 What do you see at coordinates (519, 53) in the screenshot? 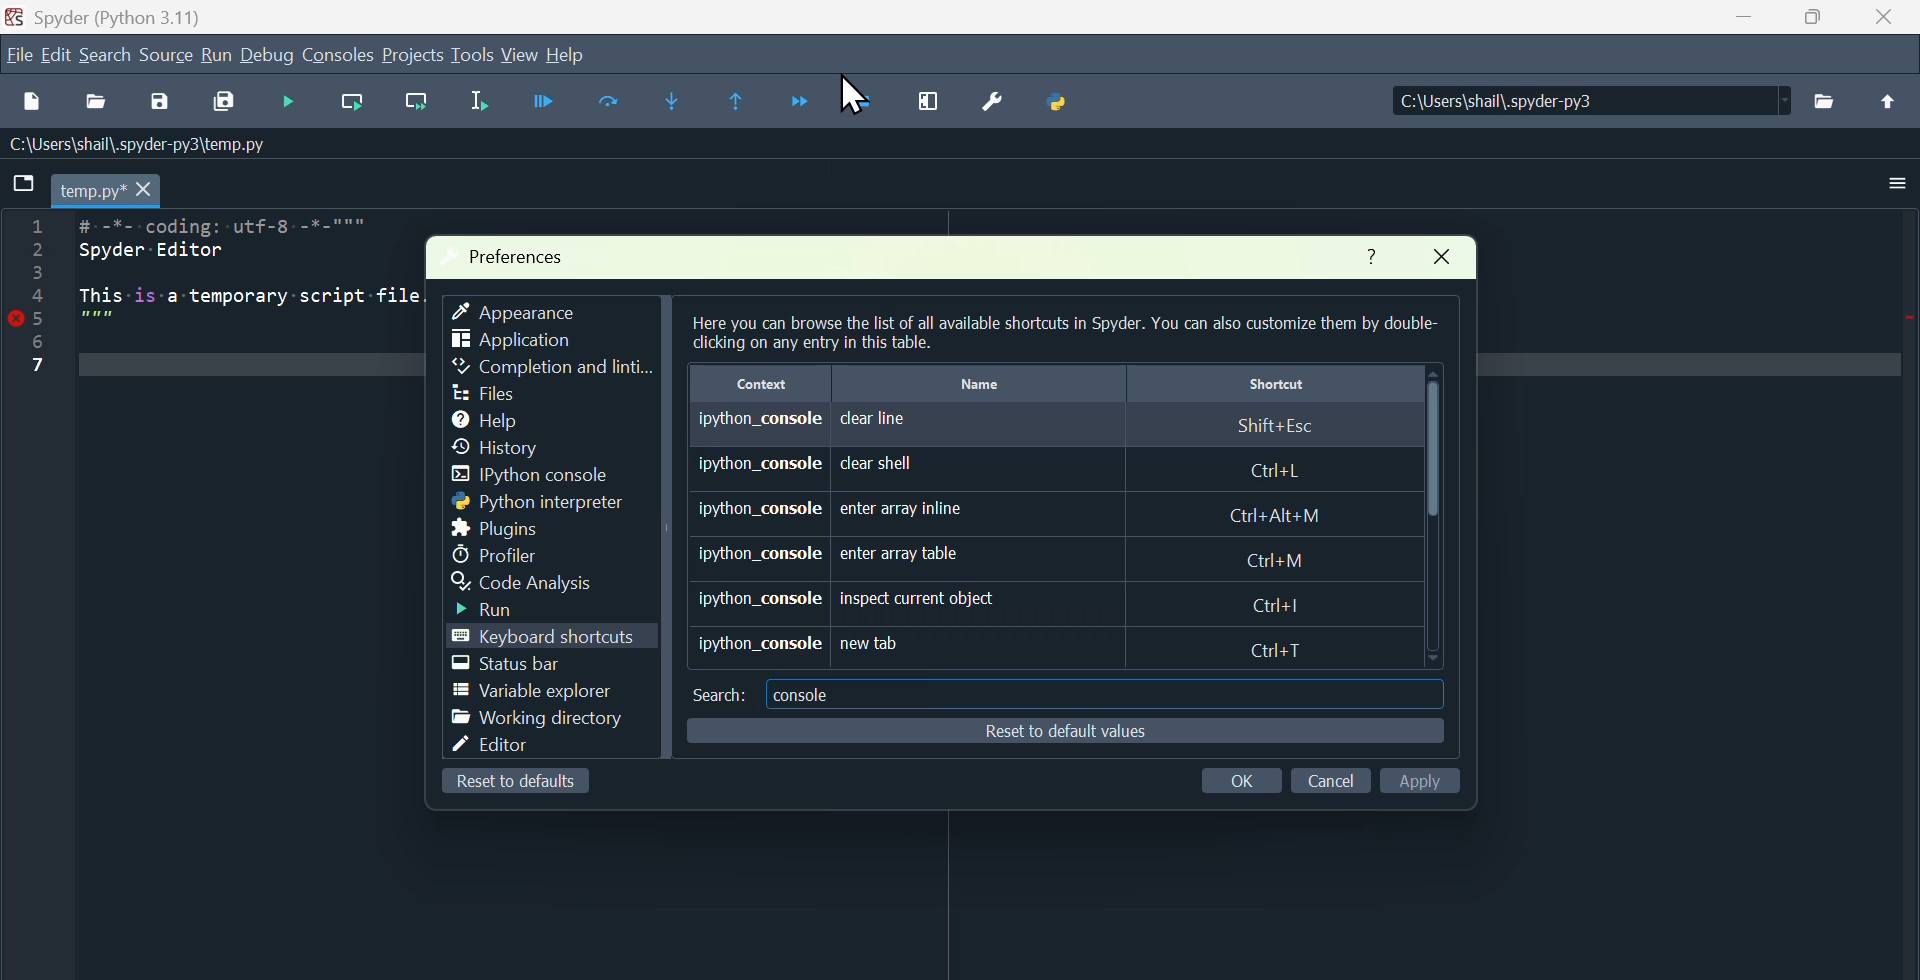
I see `view` at bounding box center [519, 53].